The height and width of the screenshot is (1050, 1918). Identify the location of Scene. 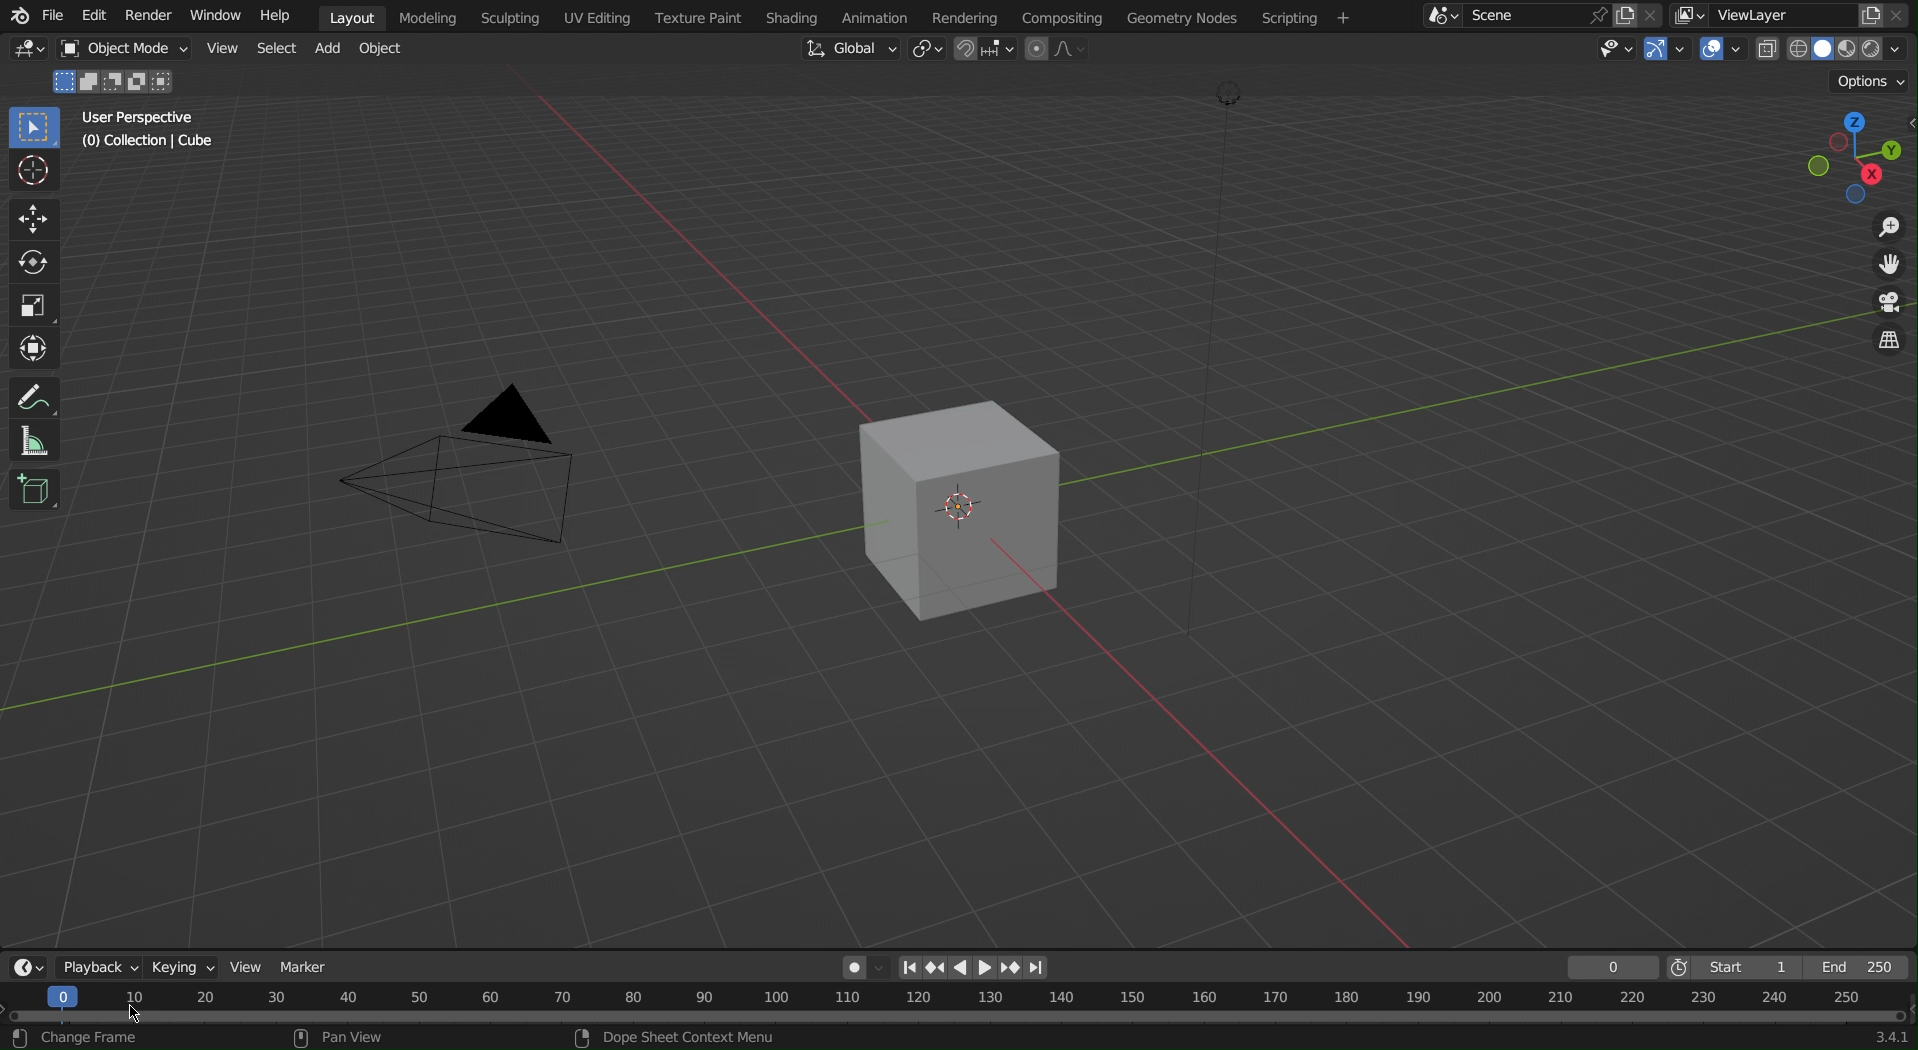
(1519, 18).